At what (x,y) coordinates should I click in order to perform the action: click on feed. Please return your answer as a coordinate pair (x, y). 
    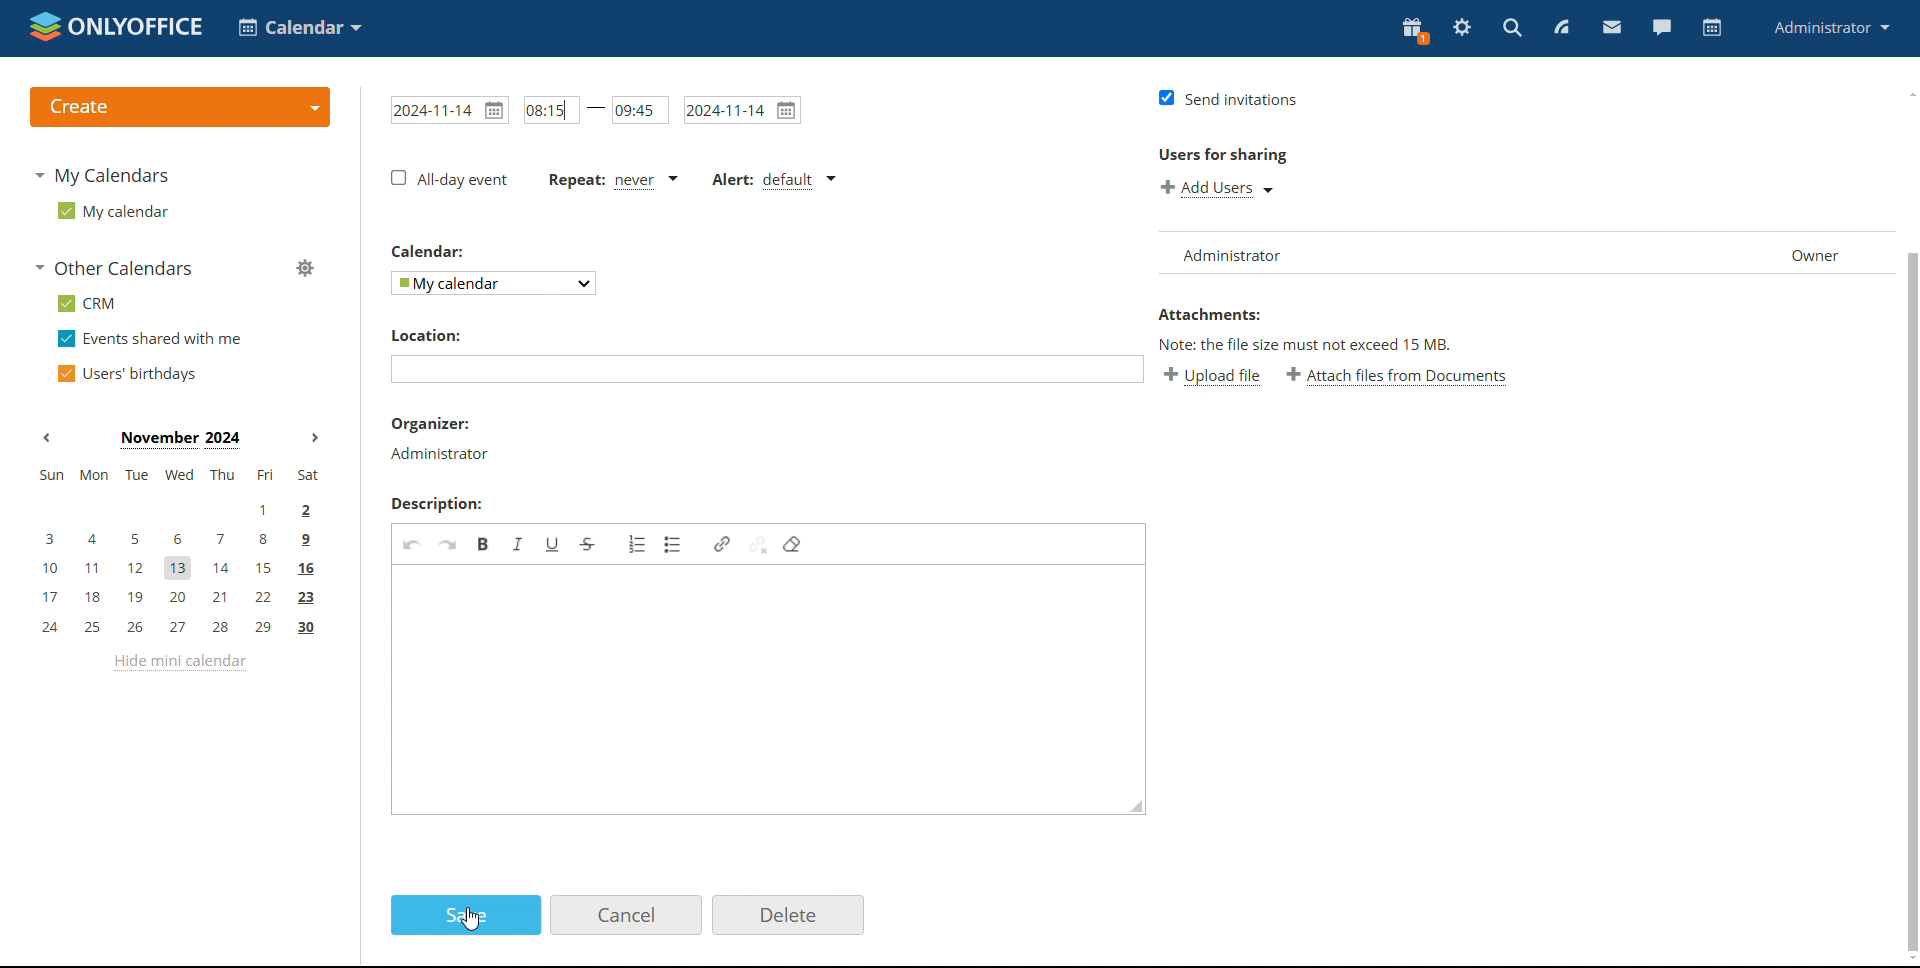
    Looking at the image, I should click on (1562, 28).